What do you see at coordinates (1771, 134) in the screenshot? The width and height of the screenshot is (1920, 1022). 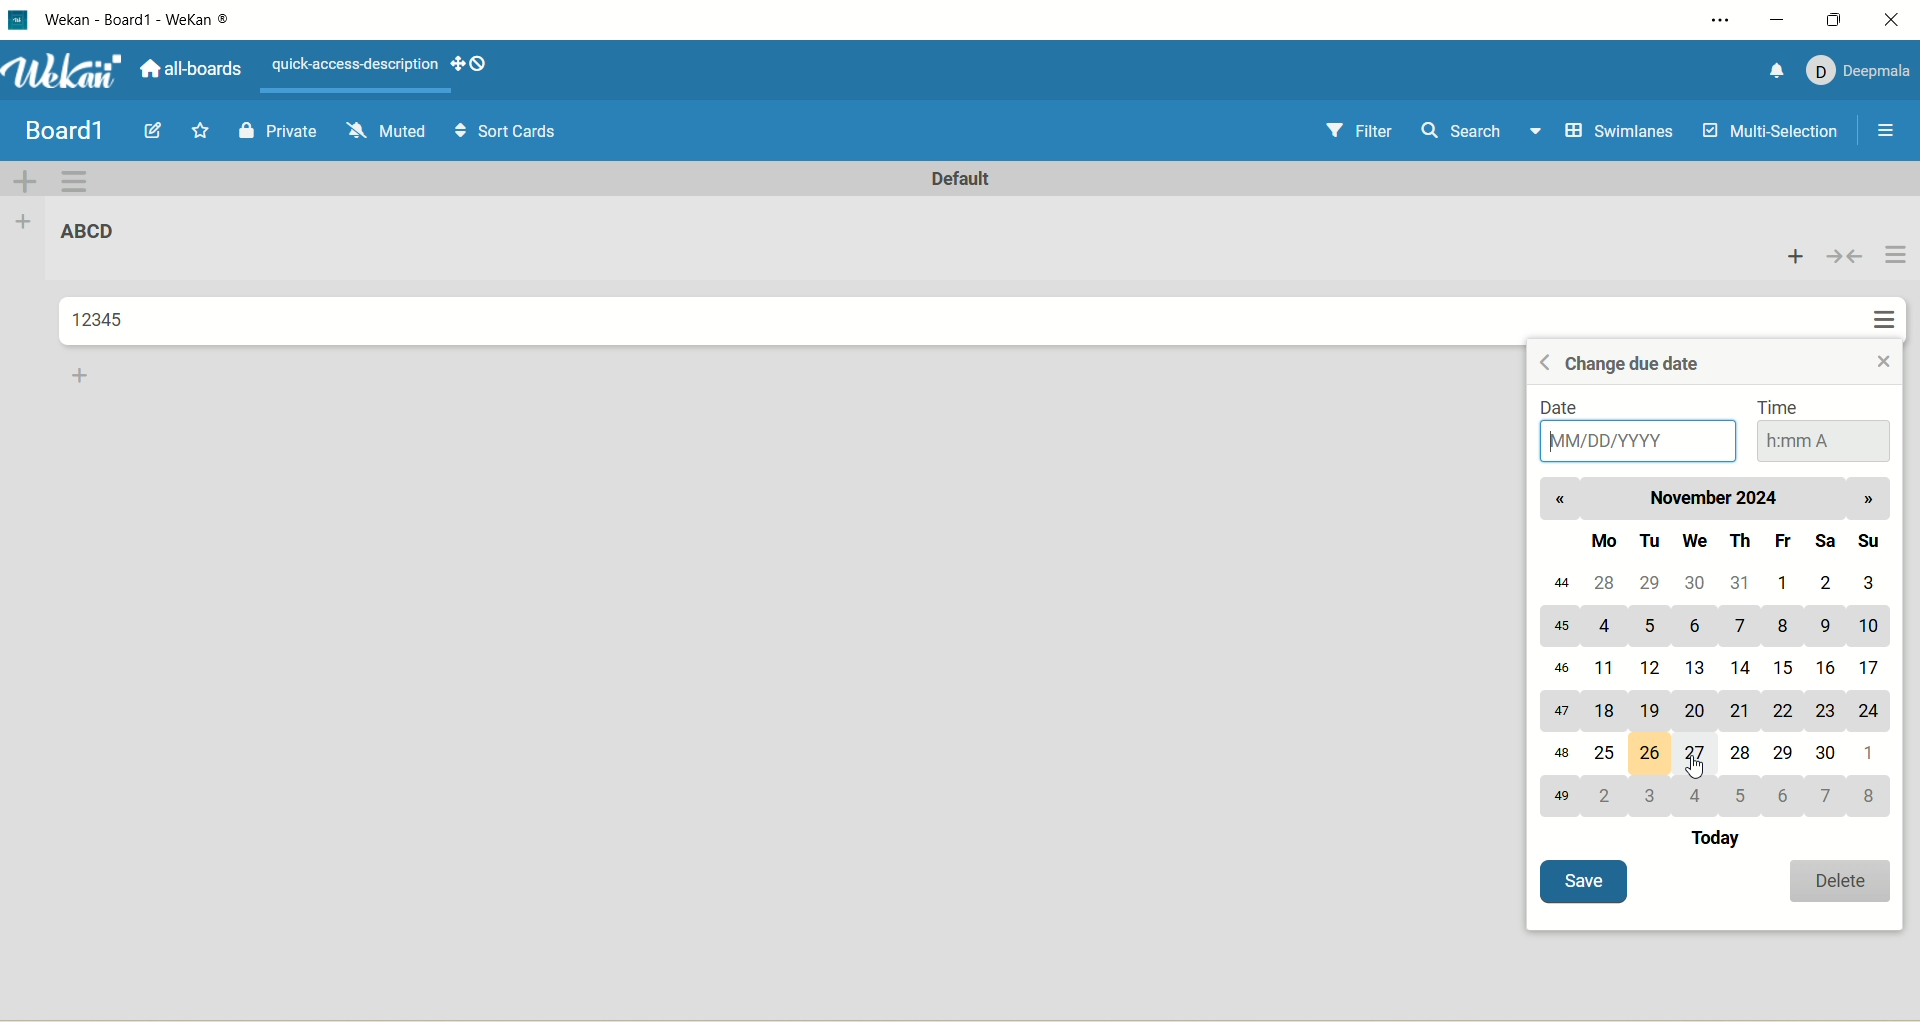 I see `multi-selection` at bounding box center [1771, 134].